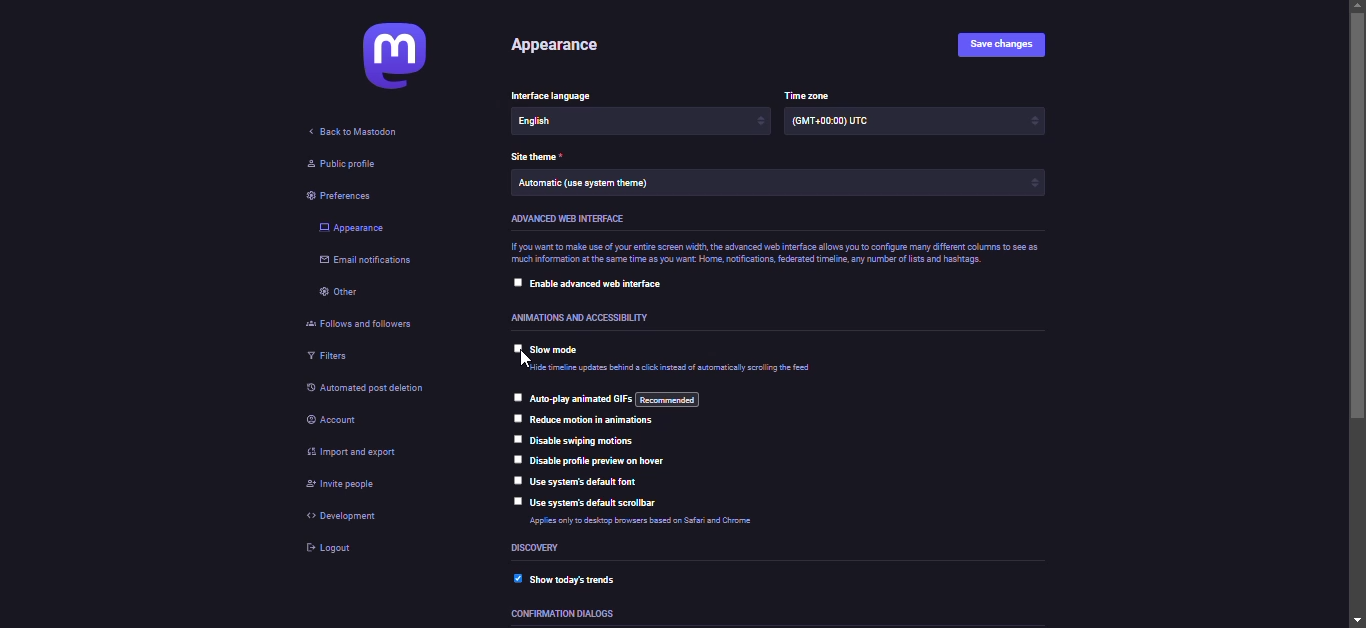  What do you see at coordinates (627, 122) in the screenshot?
I see `English` at bounding box center [627, 122].